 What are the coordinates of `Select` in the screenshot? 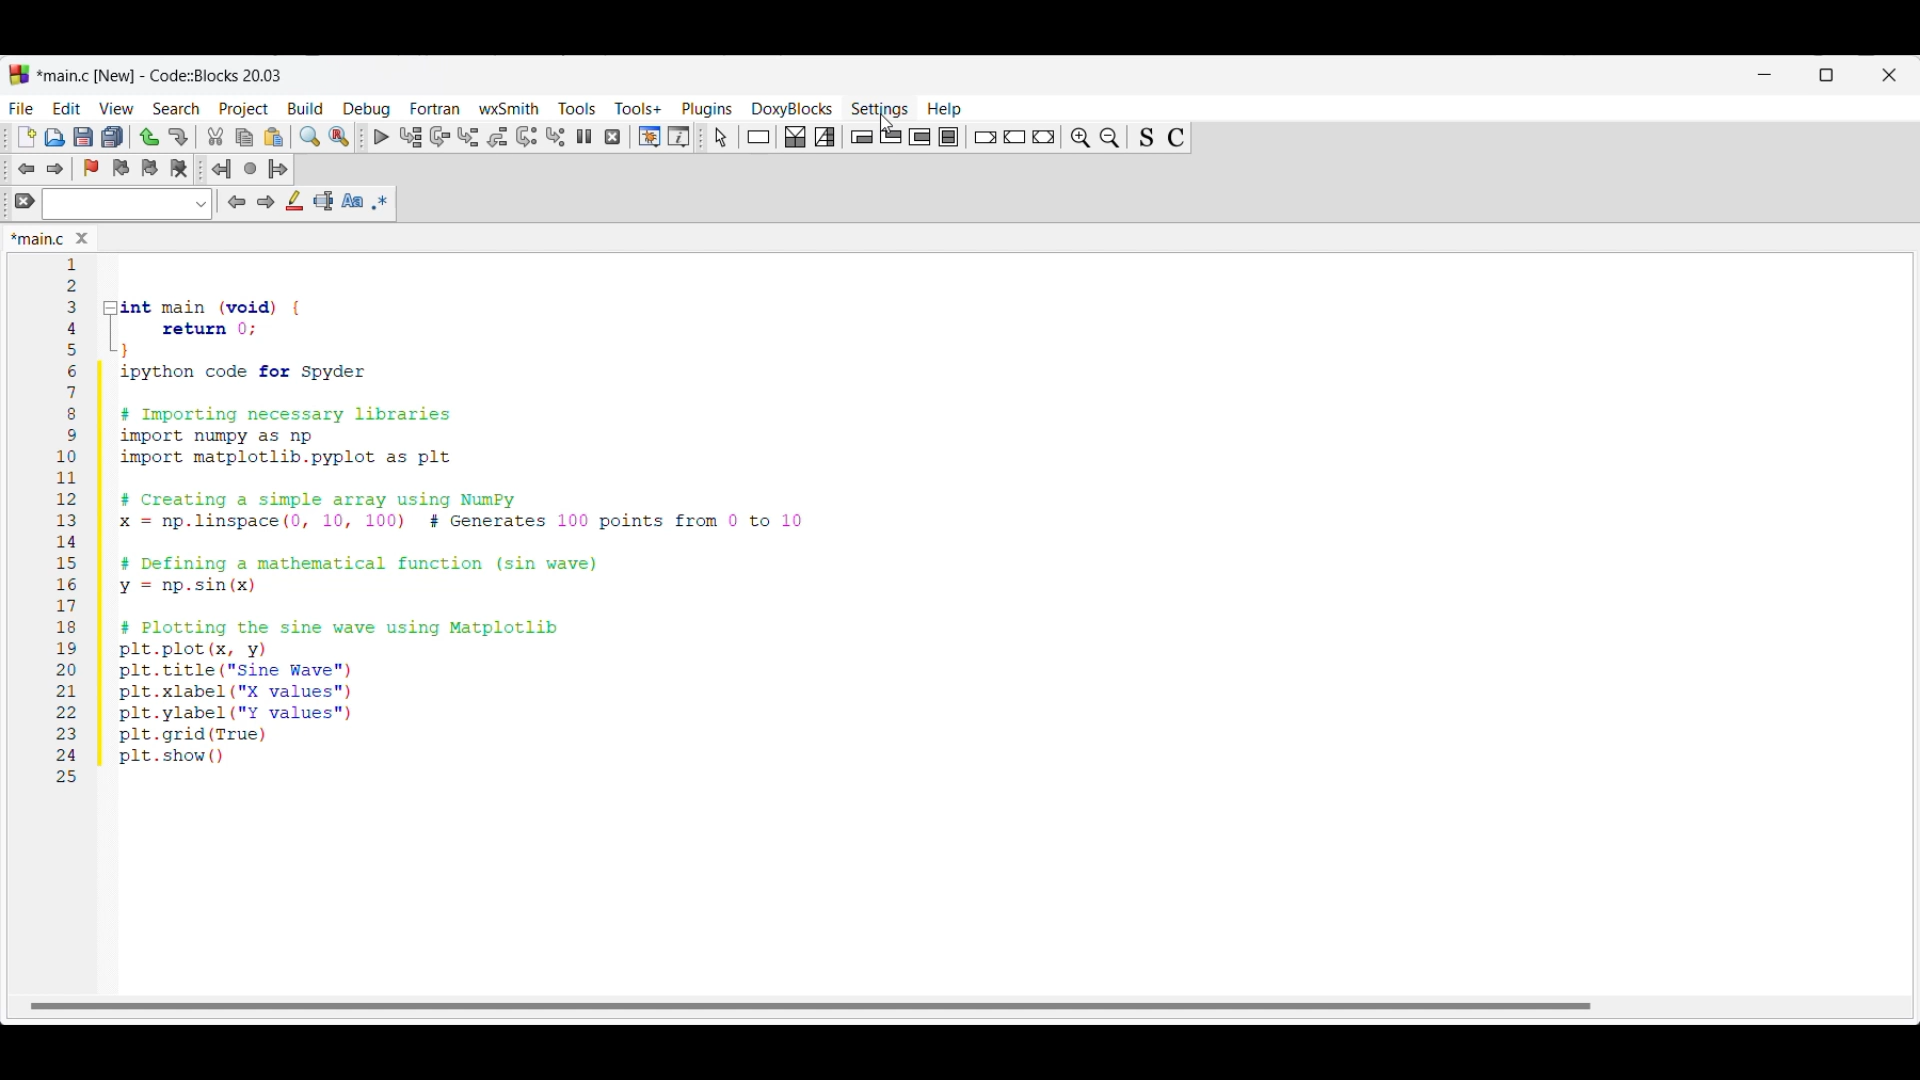 It's located at (721, 137).